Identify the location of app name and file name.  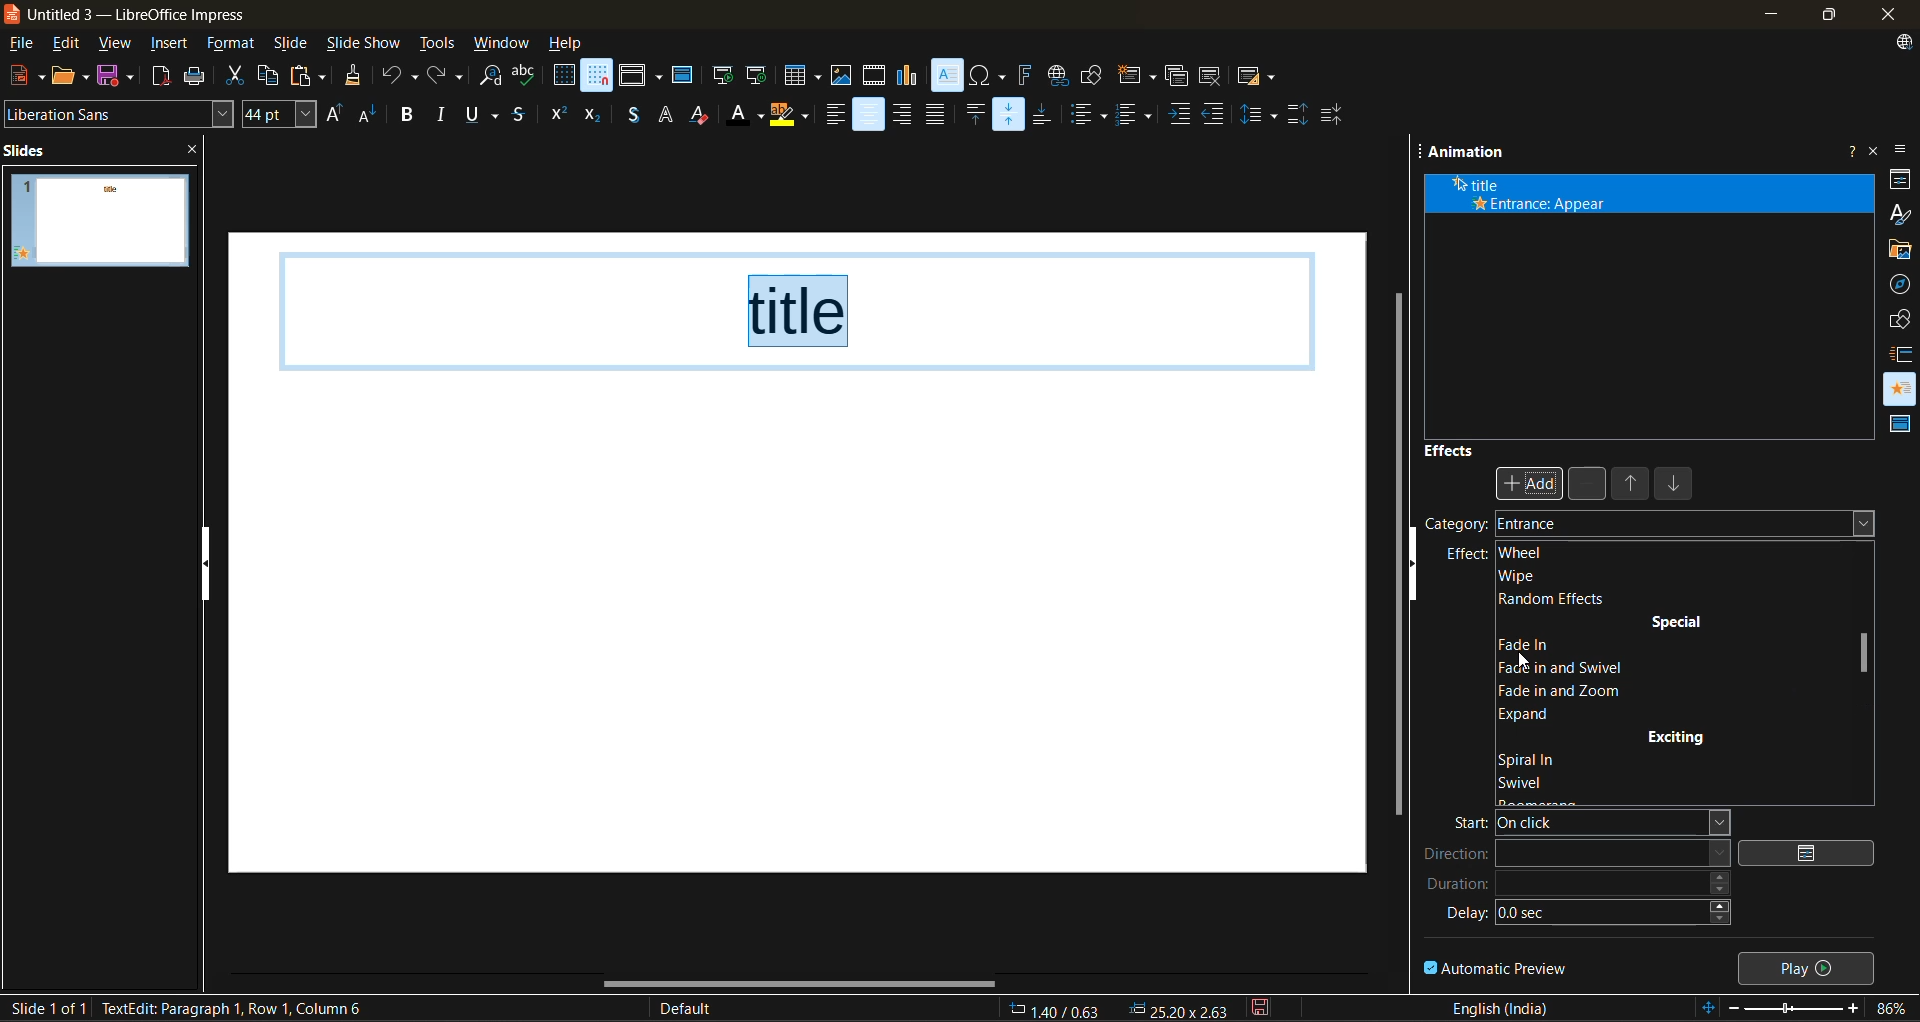
(138, 15).